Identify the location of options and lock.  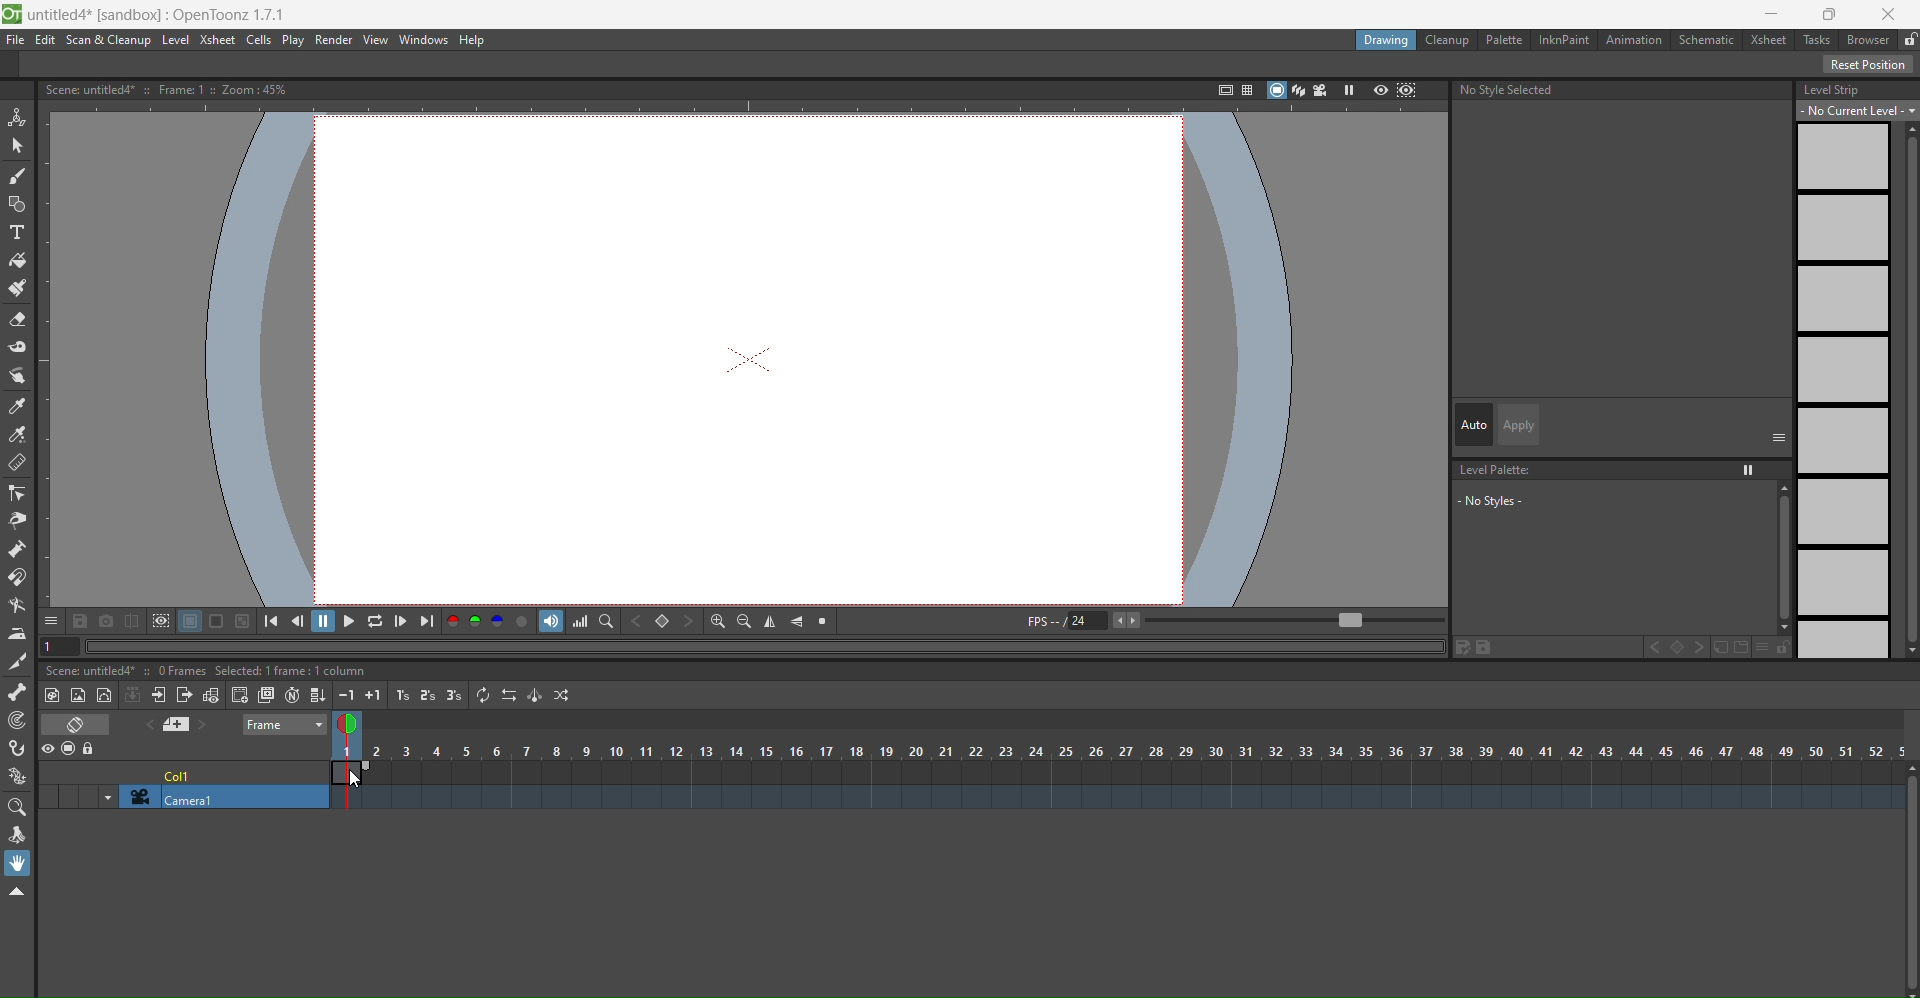
(1773, 647).